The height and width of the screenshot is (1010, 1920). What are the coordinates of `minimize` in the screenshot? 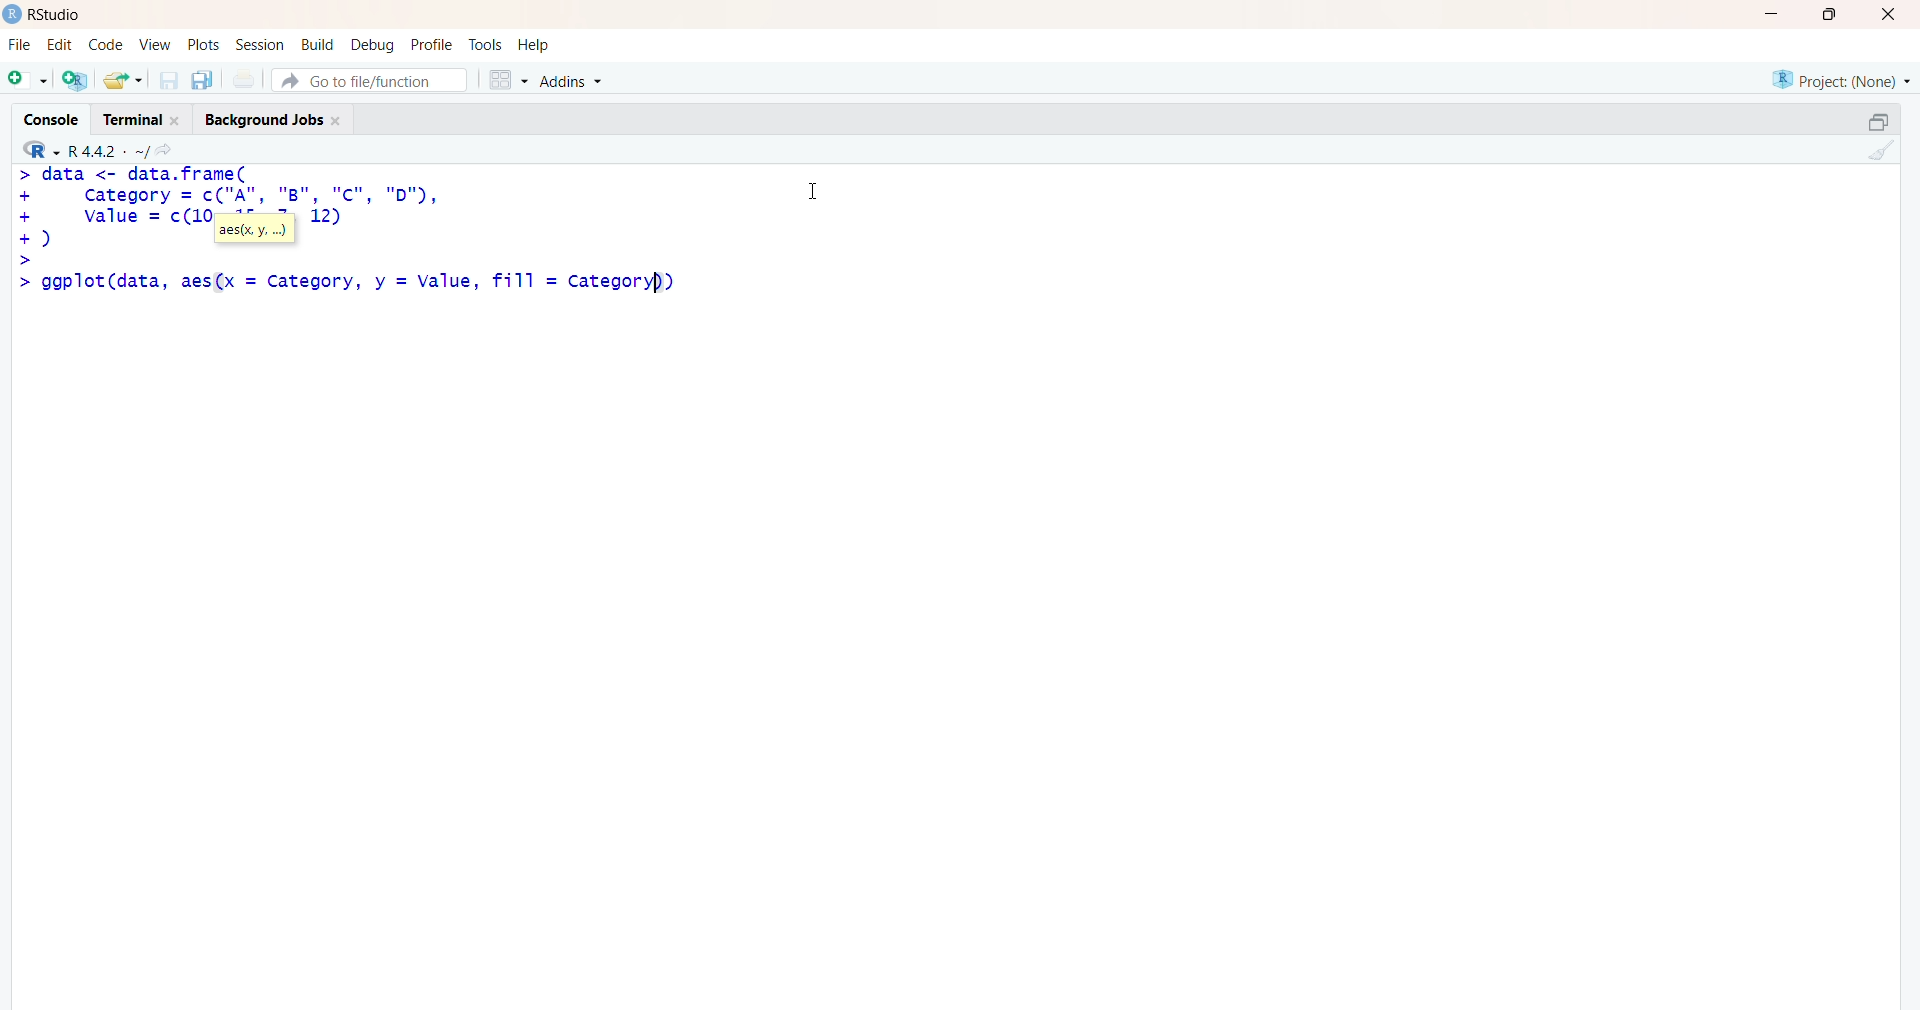 It's located at (1778, 14).